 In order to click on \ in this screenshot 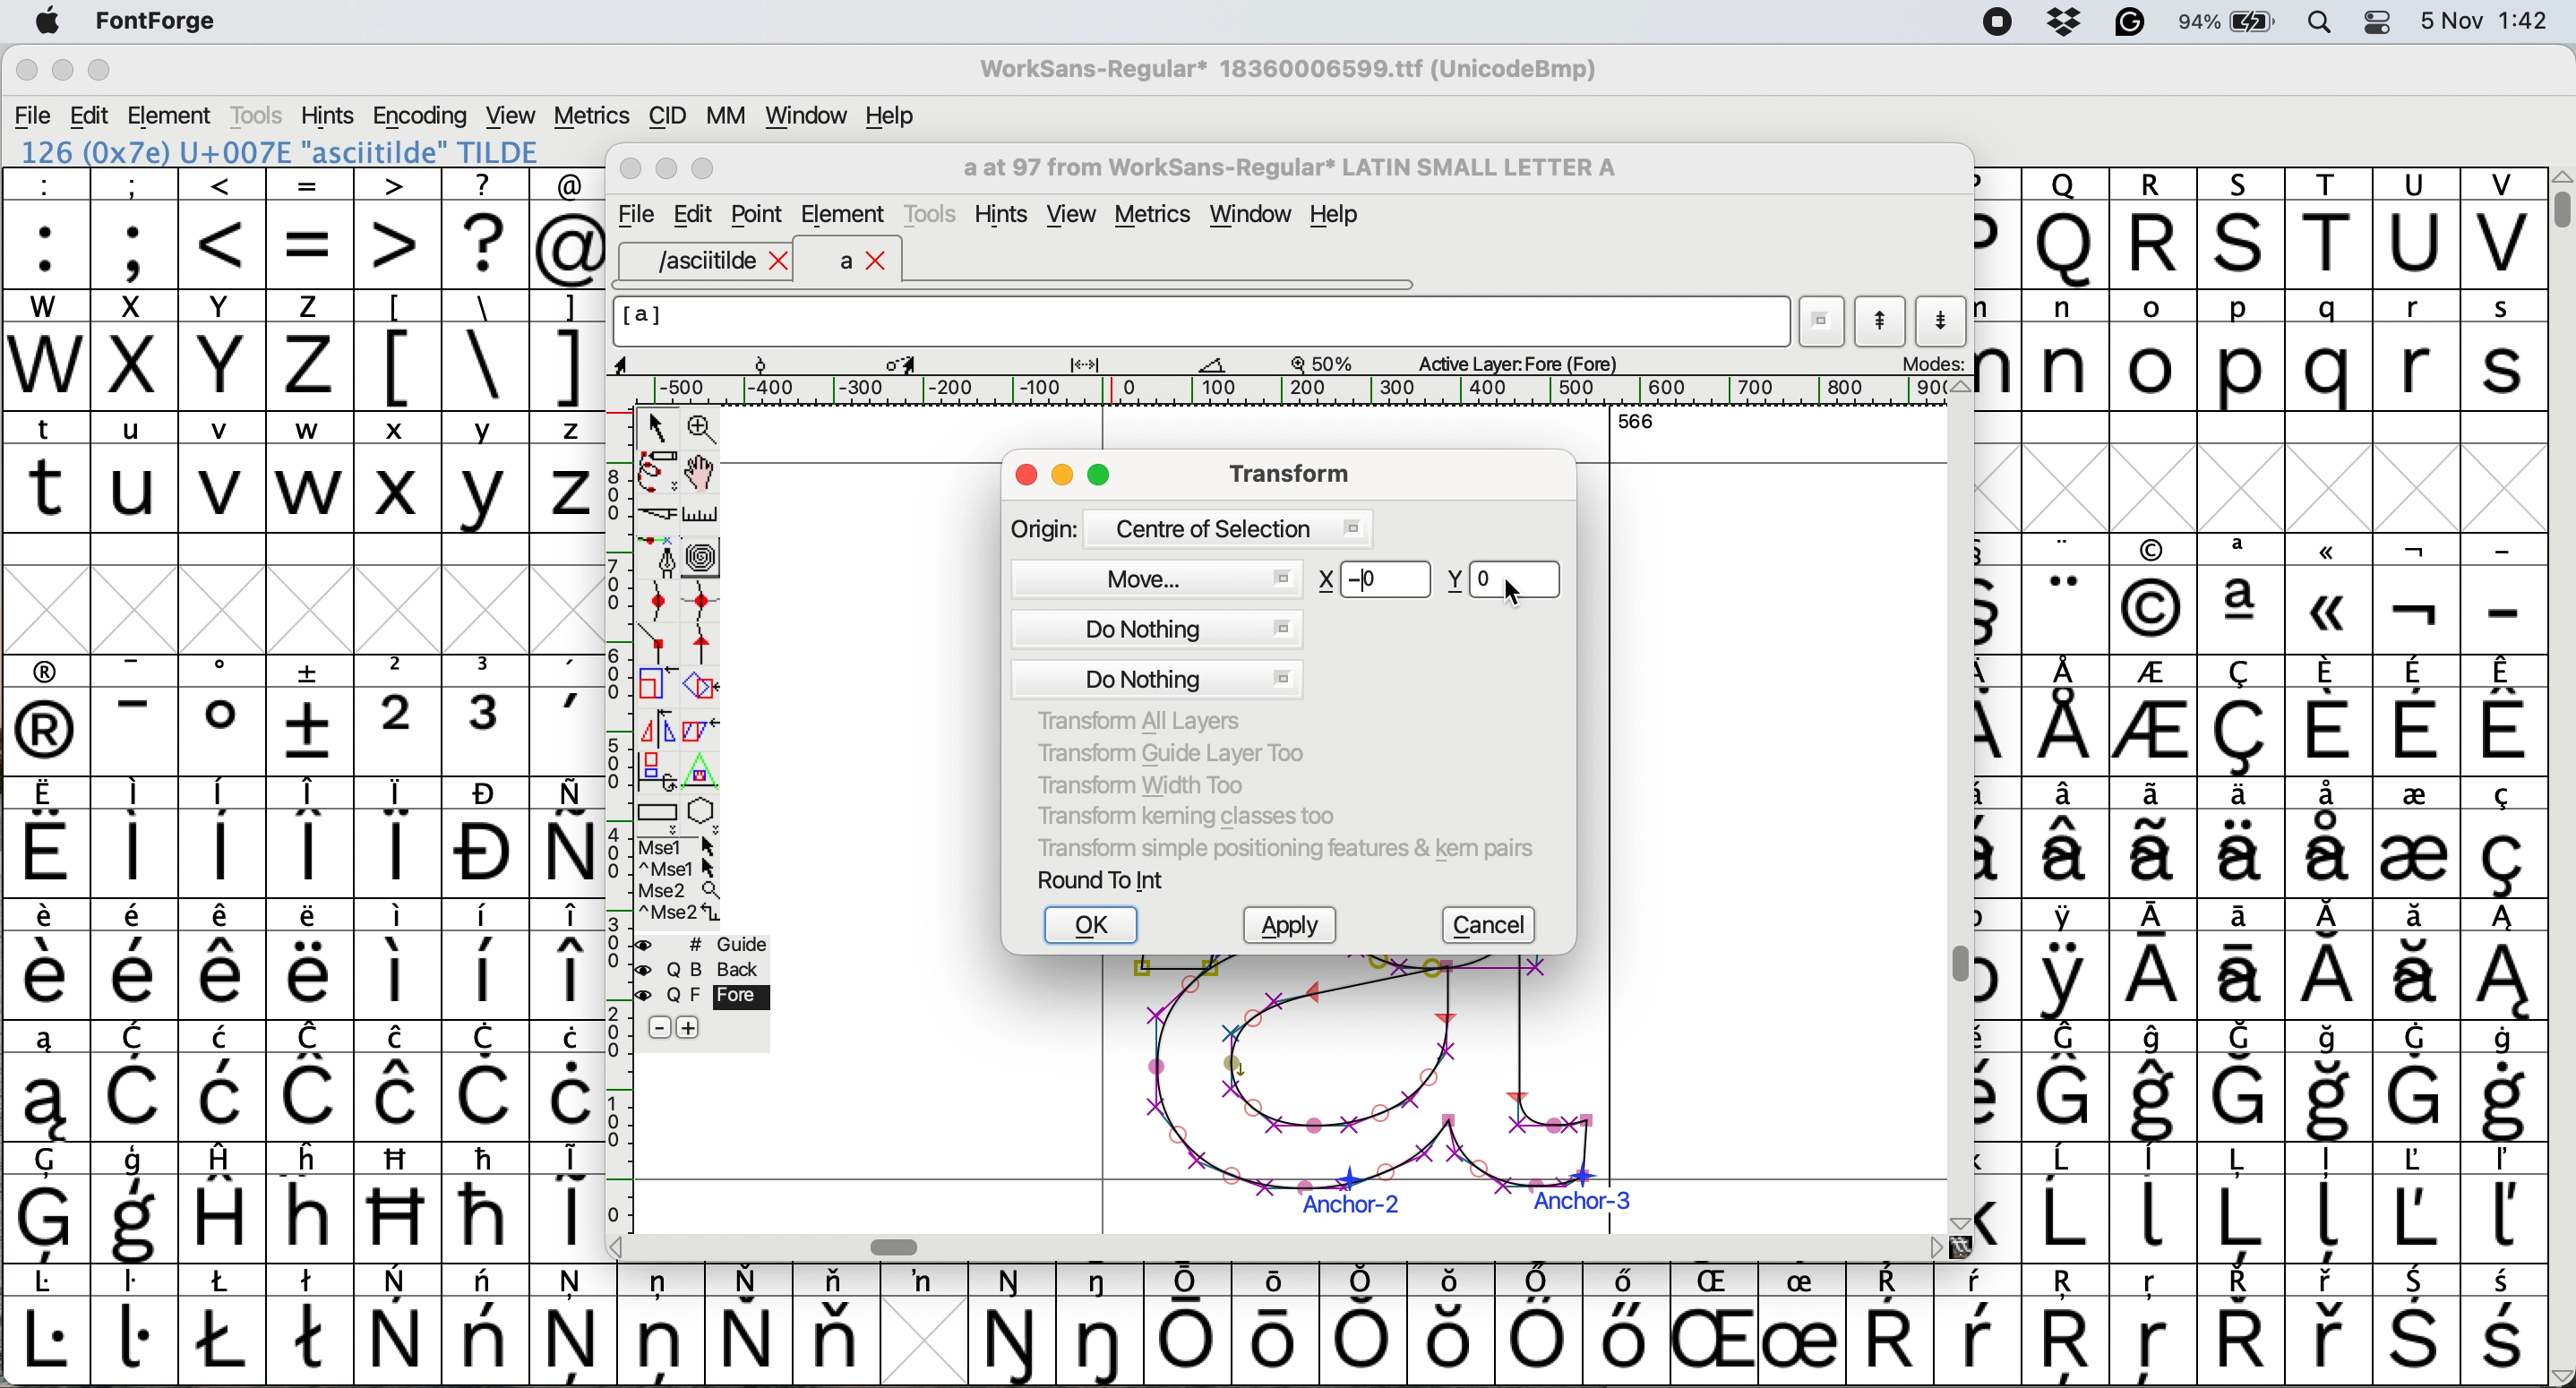, I will do `click(484, 351)`.